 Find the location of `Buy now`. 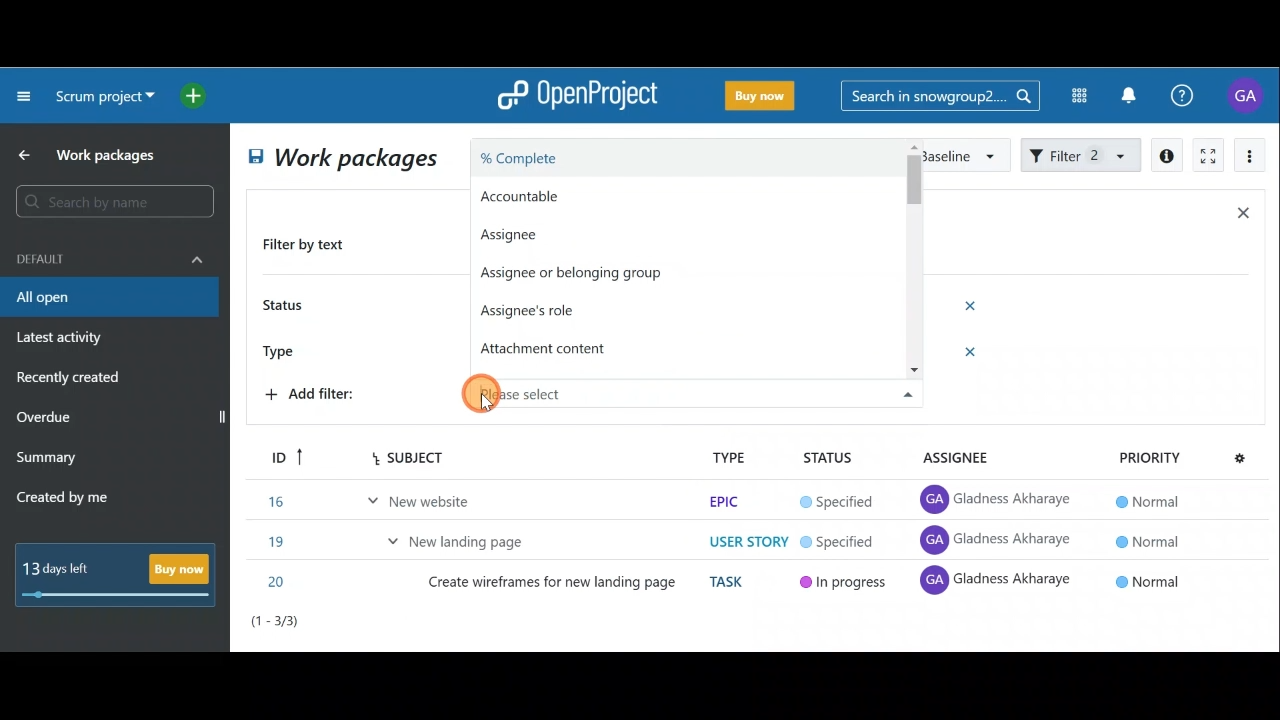

Buy now is located at coordinates (764, 99).